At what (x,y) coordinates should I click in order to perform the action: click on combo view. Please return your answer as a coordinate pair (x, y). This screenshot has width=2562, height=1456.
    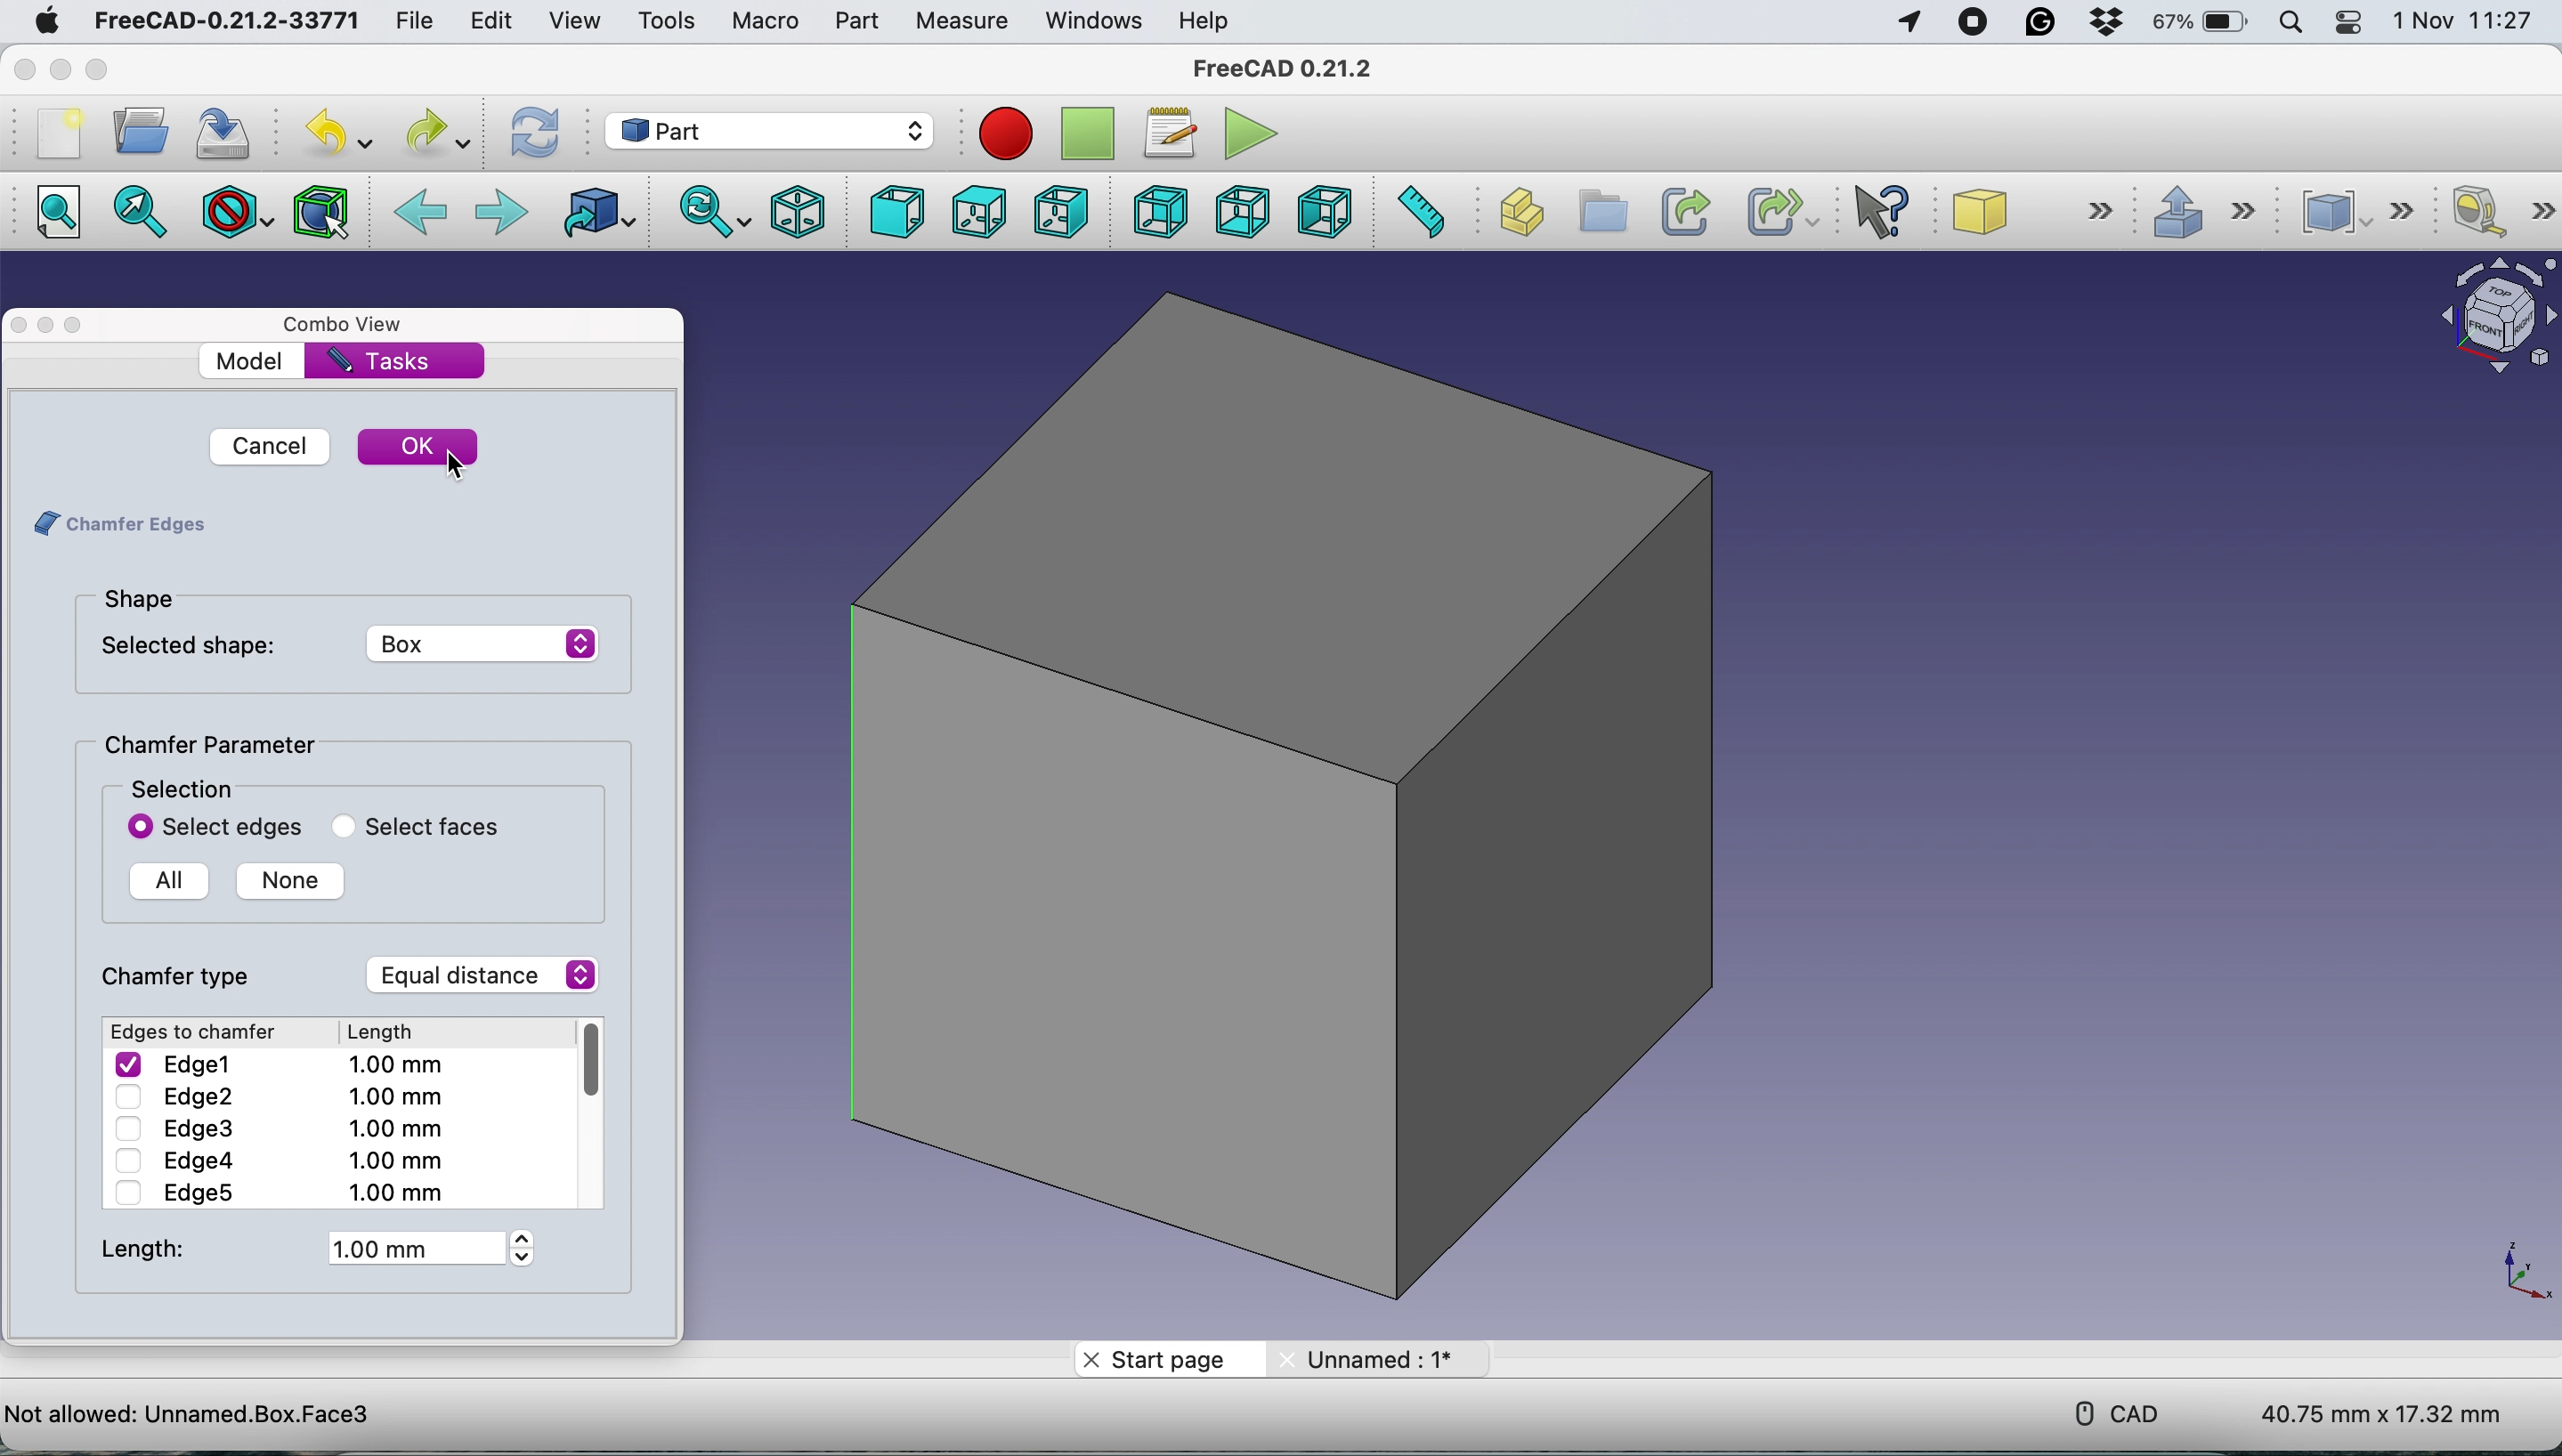
    Looking at the image, I should click on (356, 322).